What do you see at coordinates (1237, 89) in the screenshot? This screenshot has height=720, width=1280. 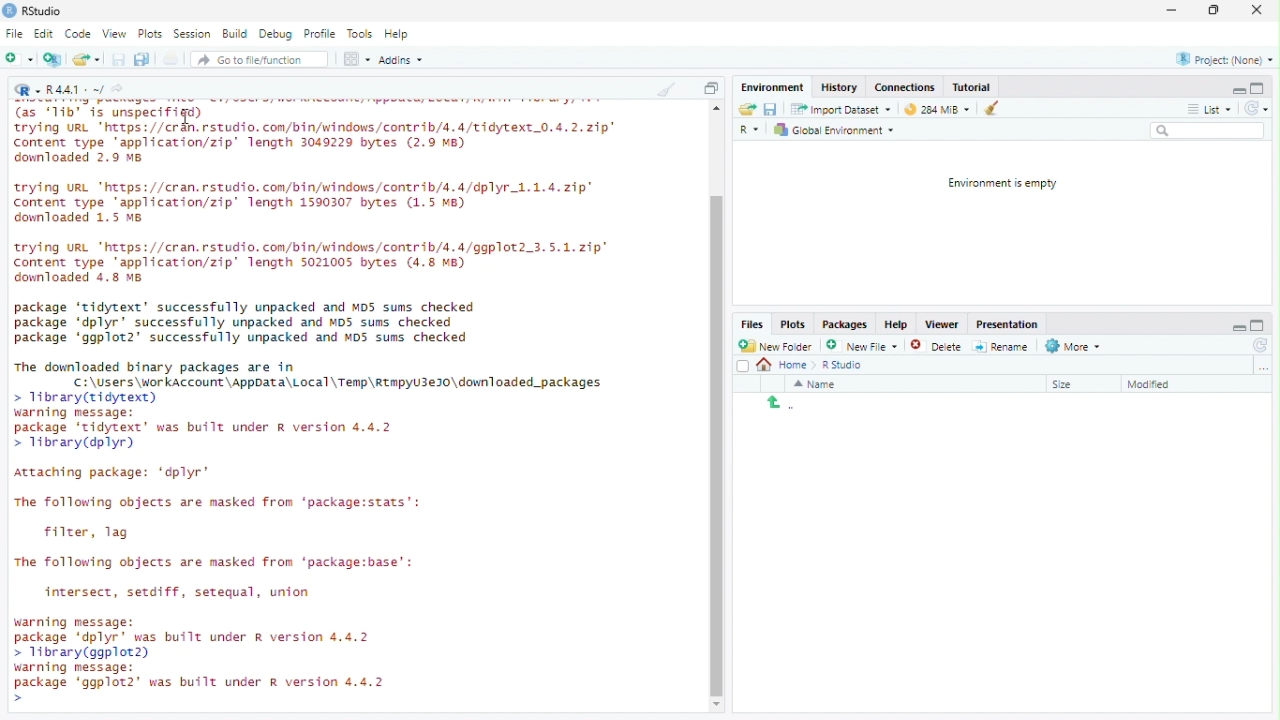 I see `Minimize` at bounding box center [1237, 89].